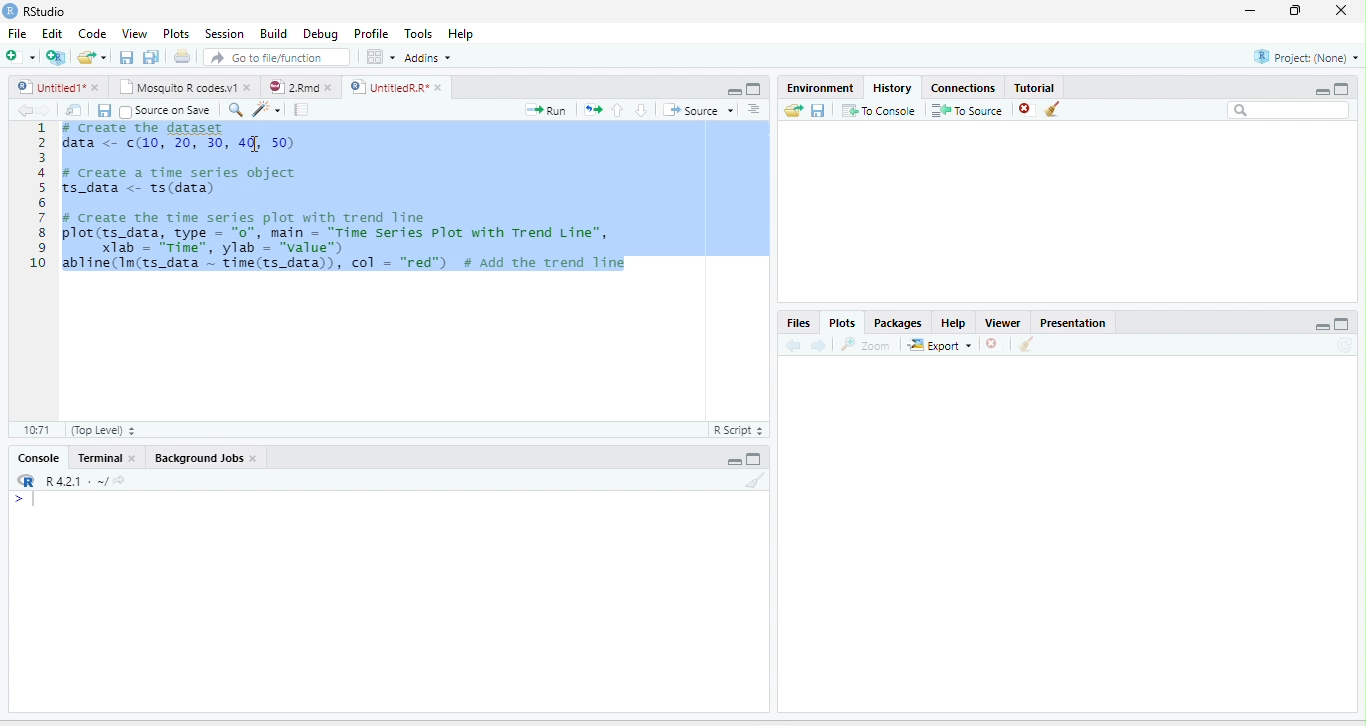 The width and height of the screenshot is (1366, 726). What do you see at coordinates (756, 480) in the screenshot?
I see `Clear console` at bounding box center [756, 480].